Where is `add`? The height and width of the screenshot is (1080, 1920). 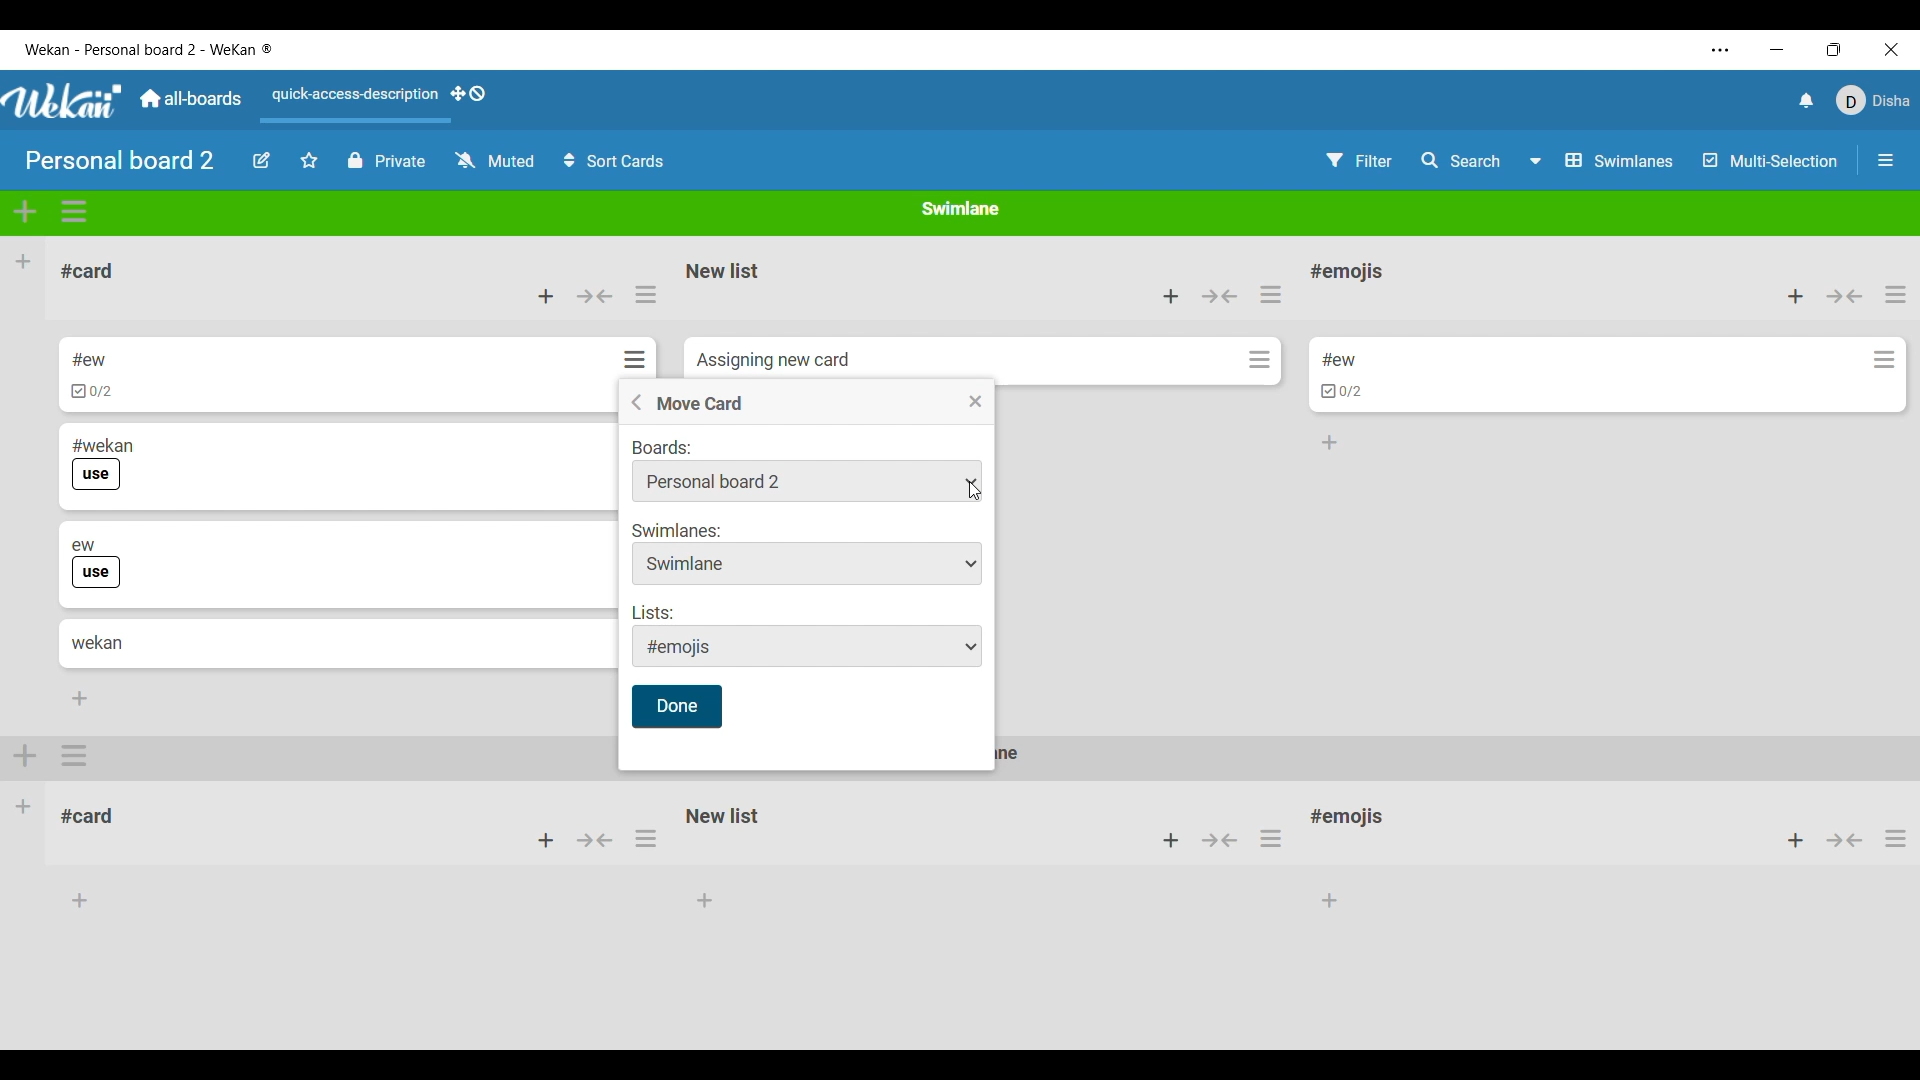
add is located at coordinates (1166, 841).